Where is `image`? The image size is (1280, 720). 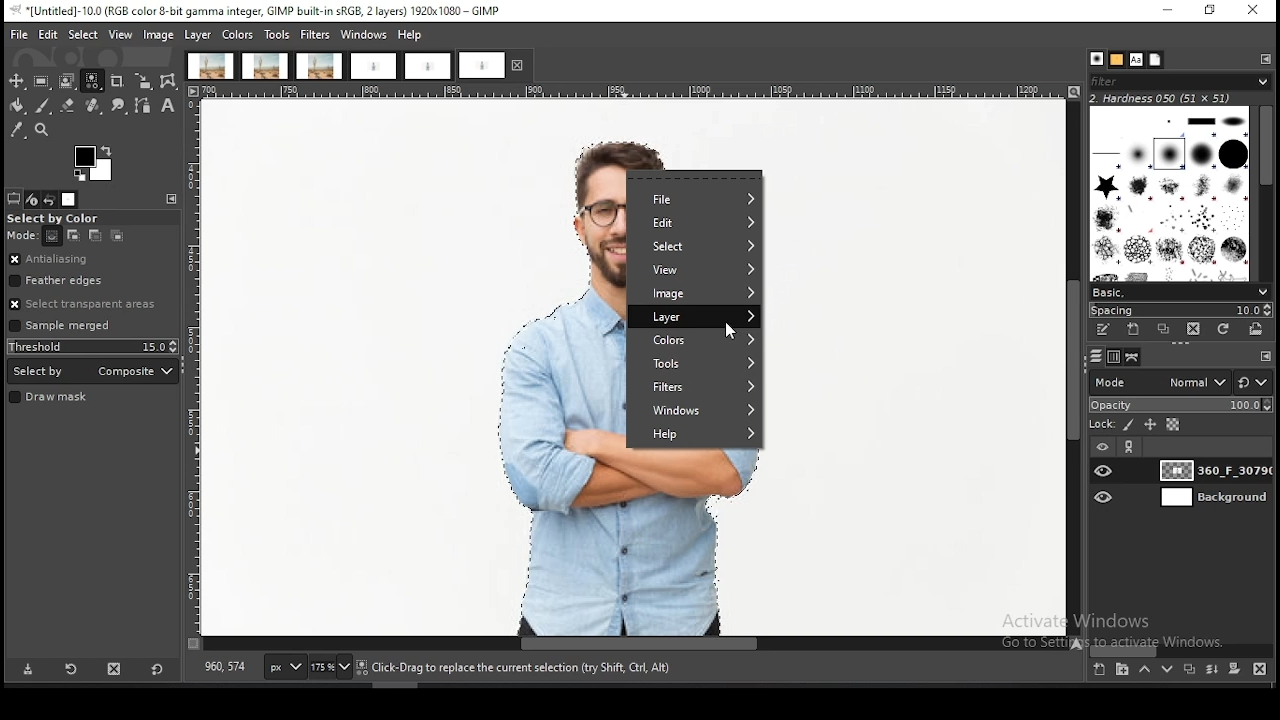
image is located at coordinates (158, 36).